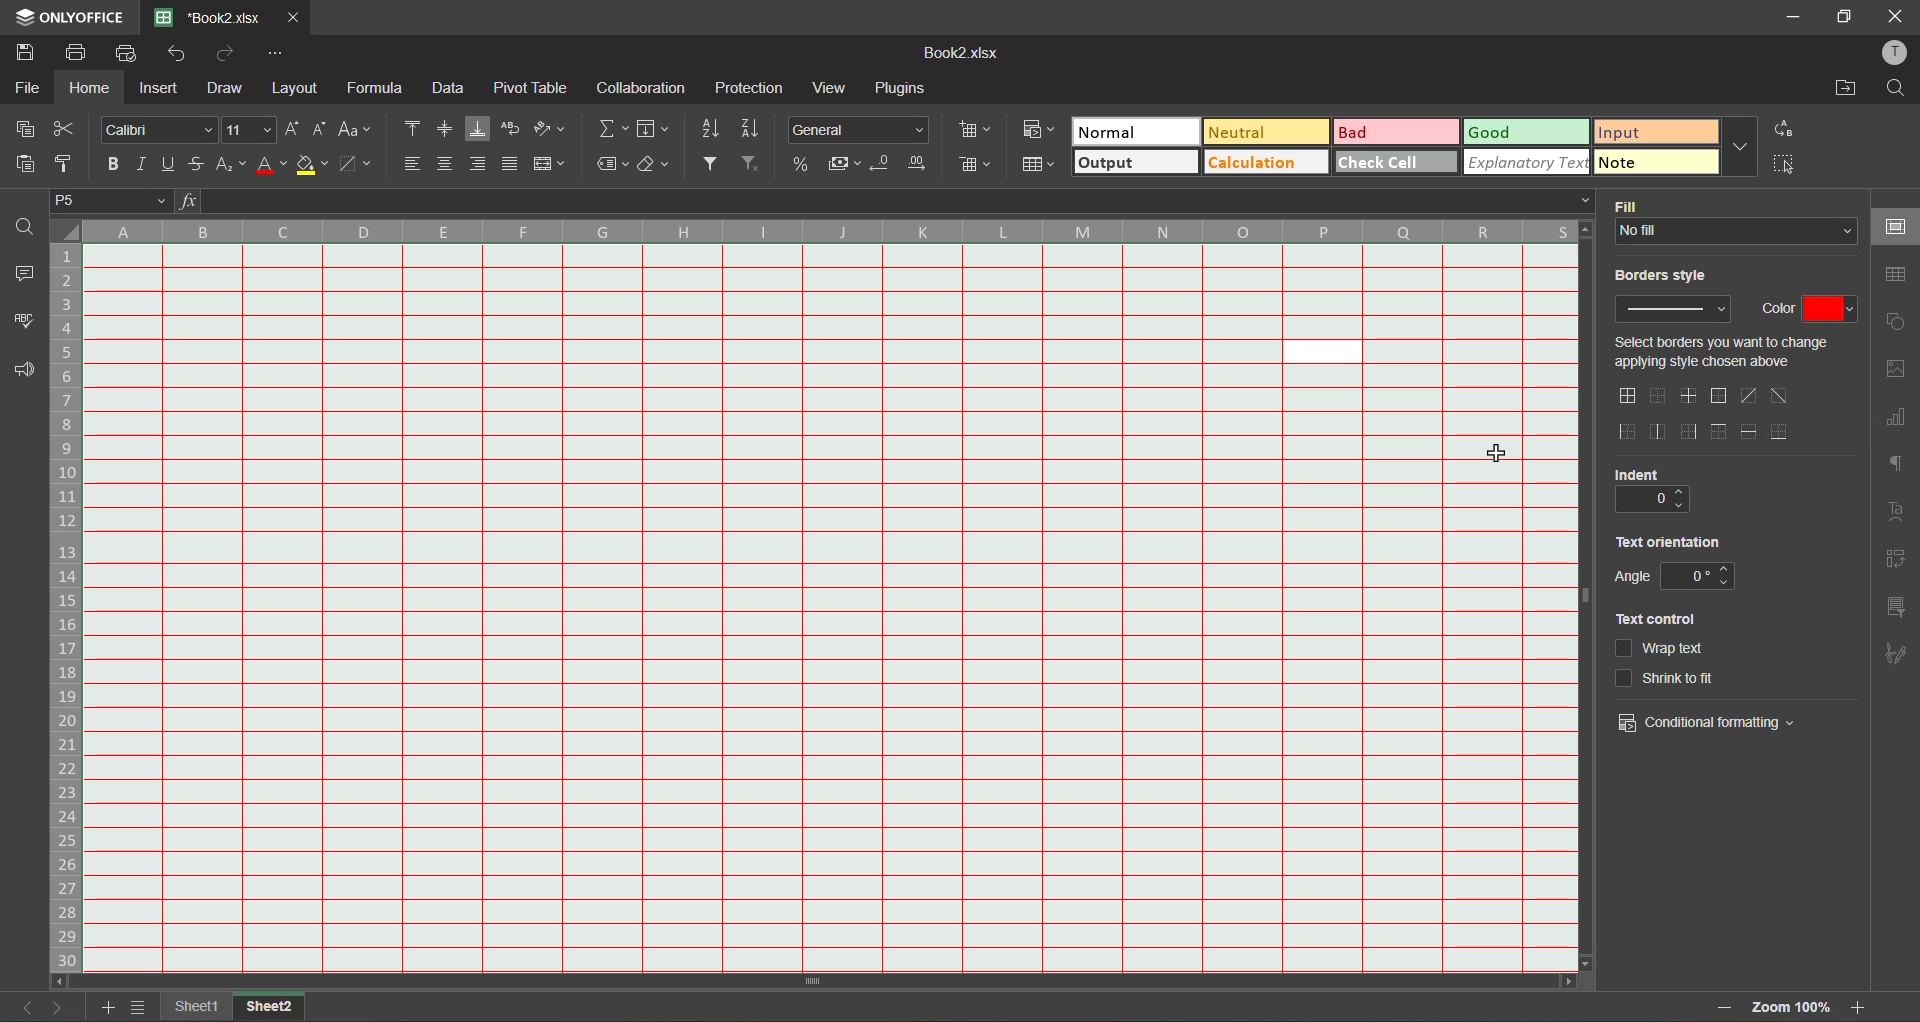 The height and width of the screenshot is (1022, 1920). What do you see at coordinates (113, 166) in the screenshot?
I see `bold` at bounding box center [113, 166].